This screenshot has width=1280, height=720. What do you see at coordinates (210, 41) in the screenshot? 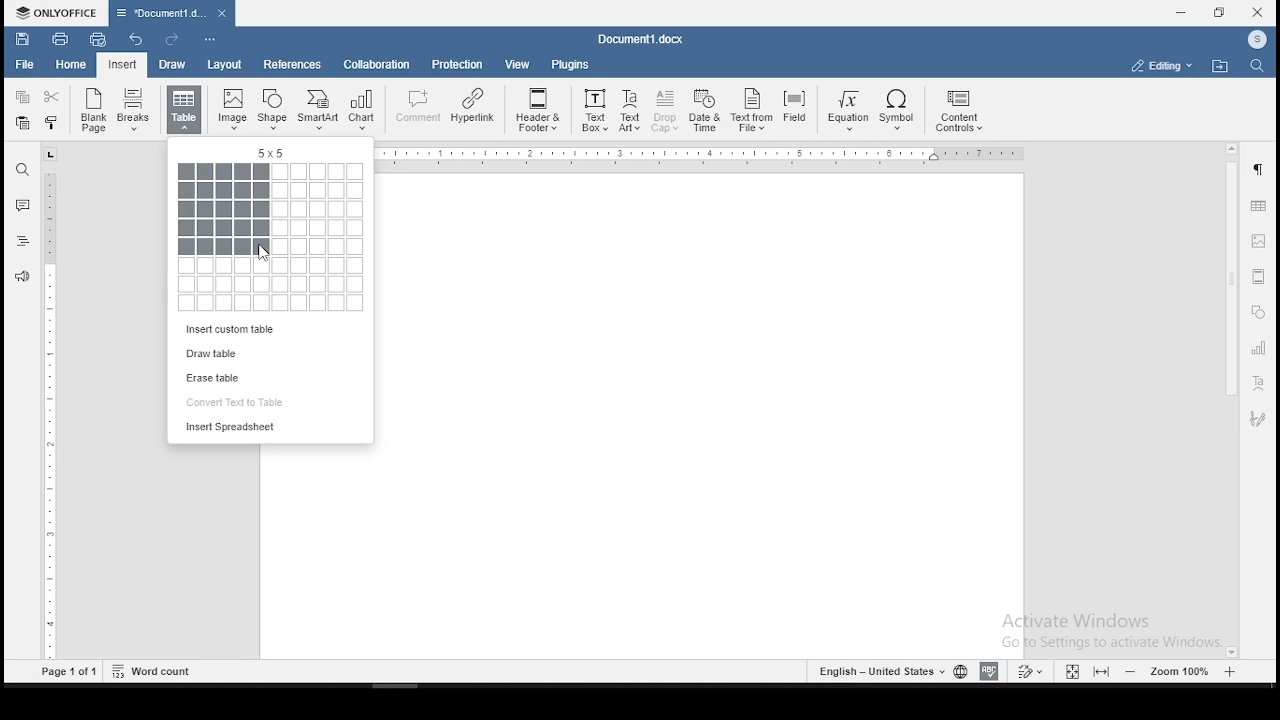
I see `customize quick toolbars` at bounding box center [210, 41].